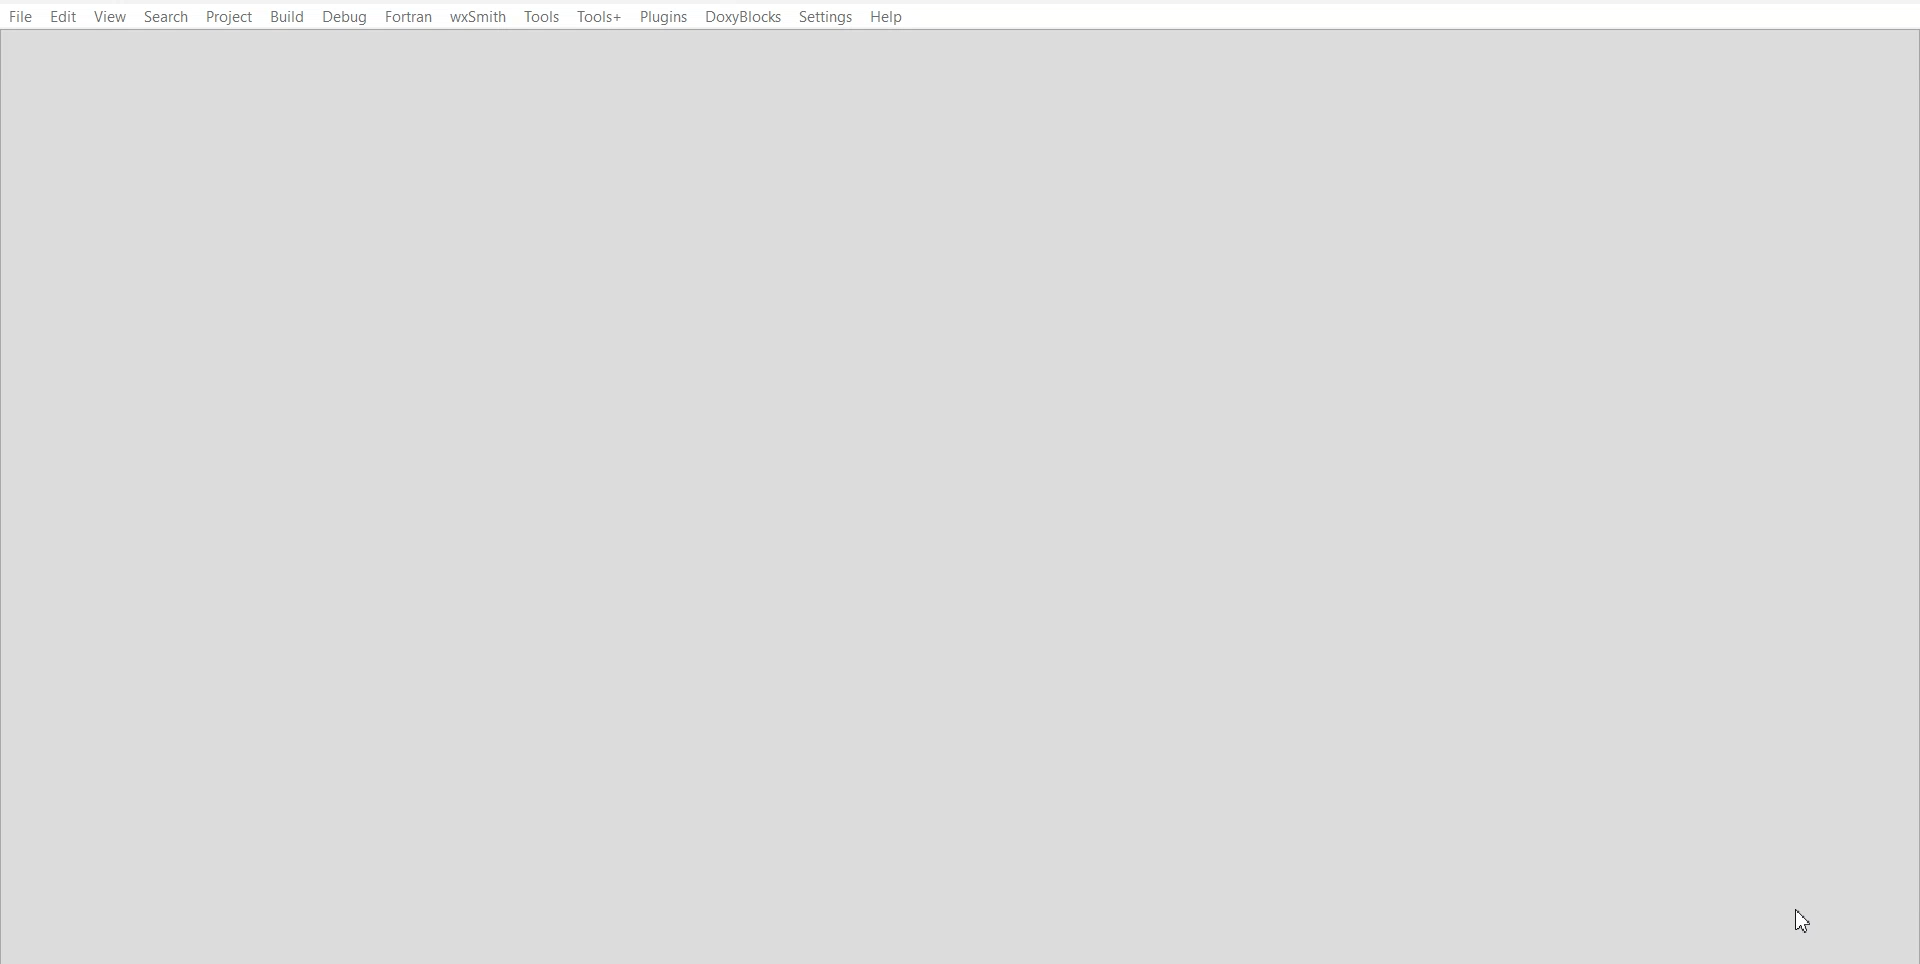  I want to click on Plugins, so click(663, 17).